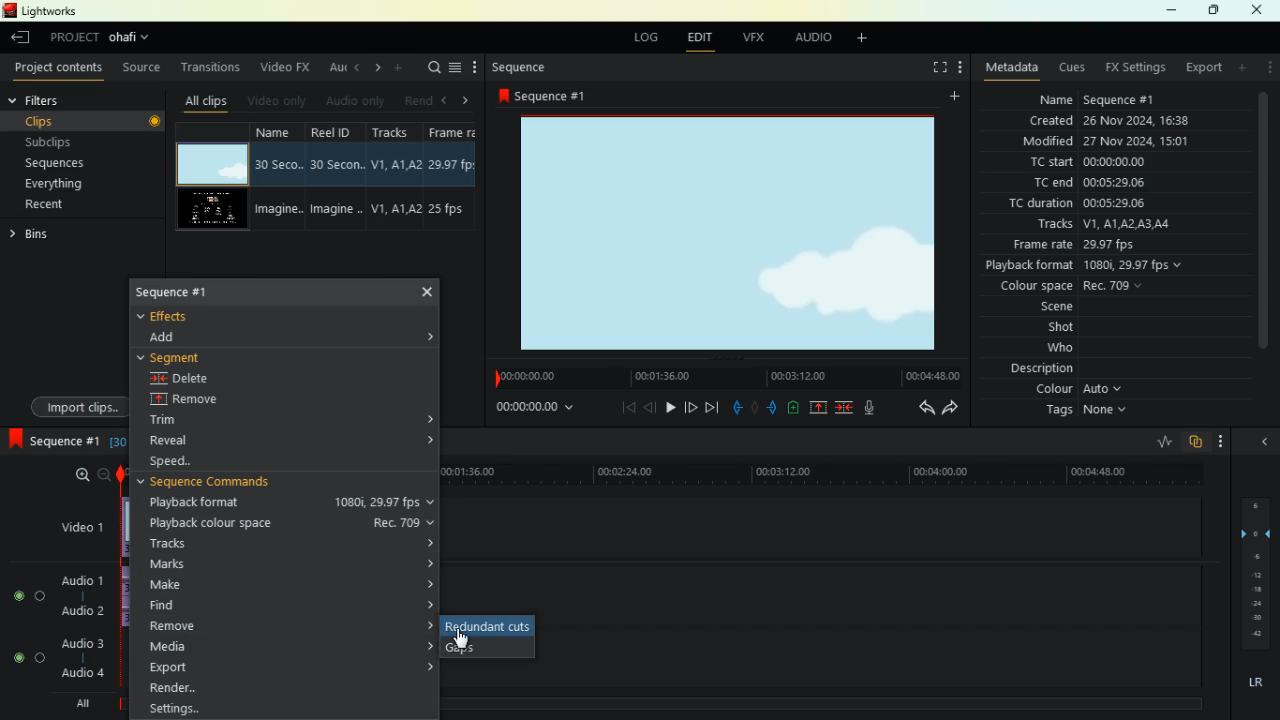 This screenshot has height=720, width=1280. I want to click on audio1, so click(83, 581).